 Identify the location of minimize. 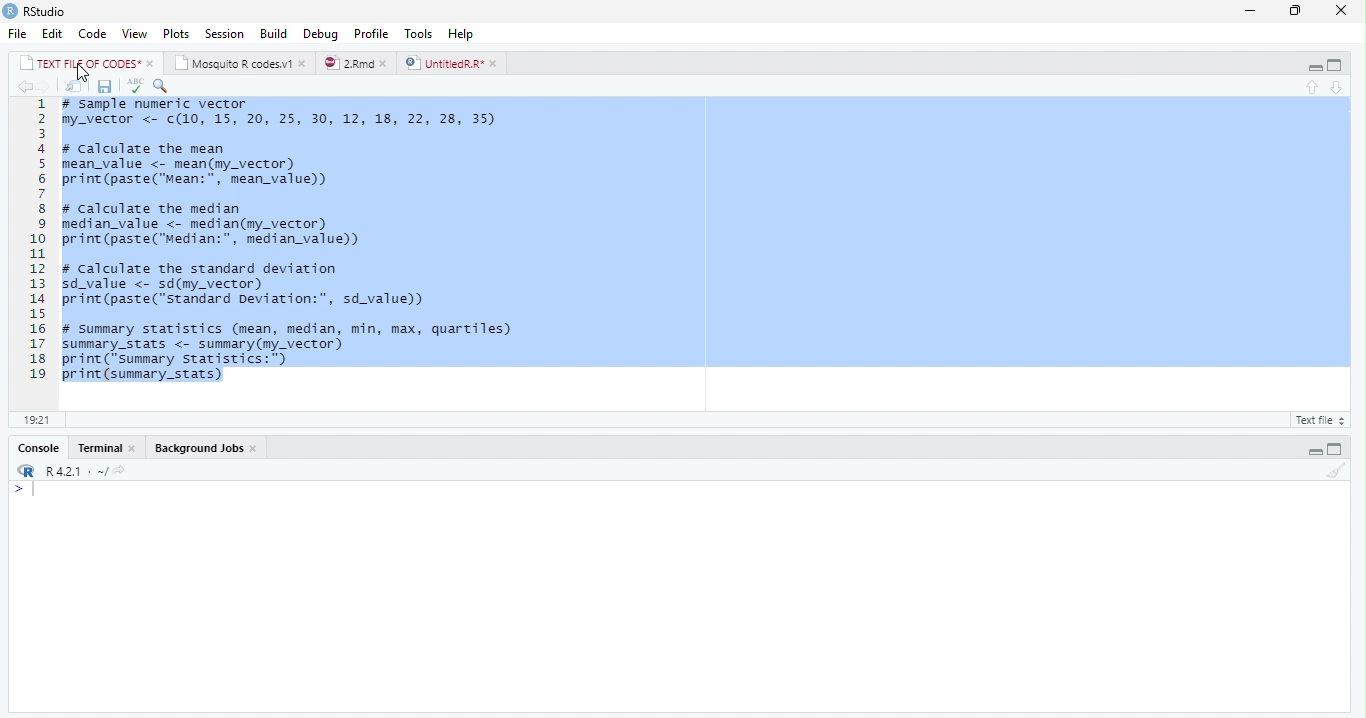
(1315, 66).